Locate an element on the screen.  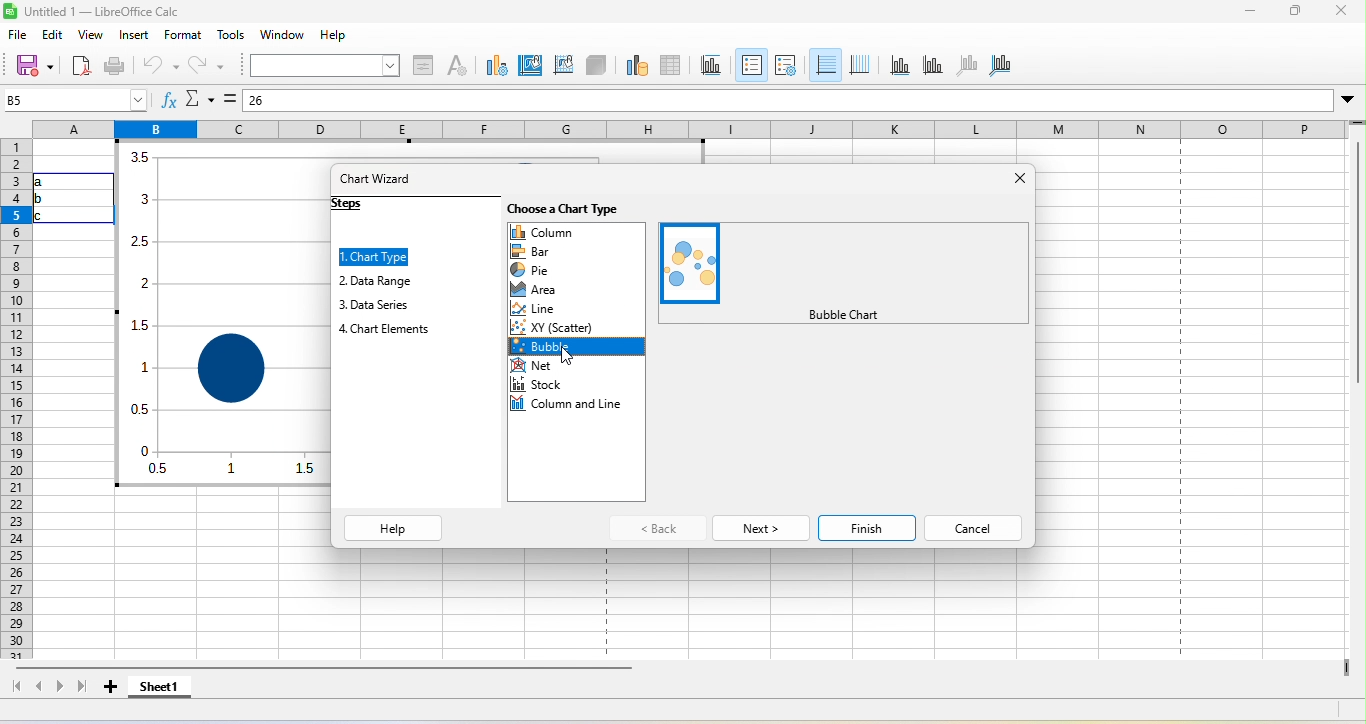
next is located at coordinates (758, 526).